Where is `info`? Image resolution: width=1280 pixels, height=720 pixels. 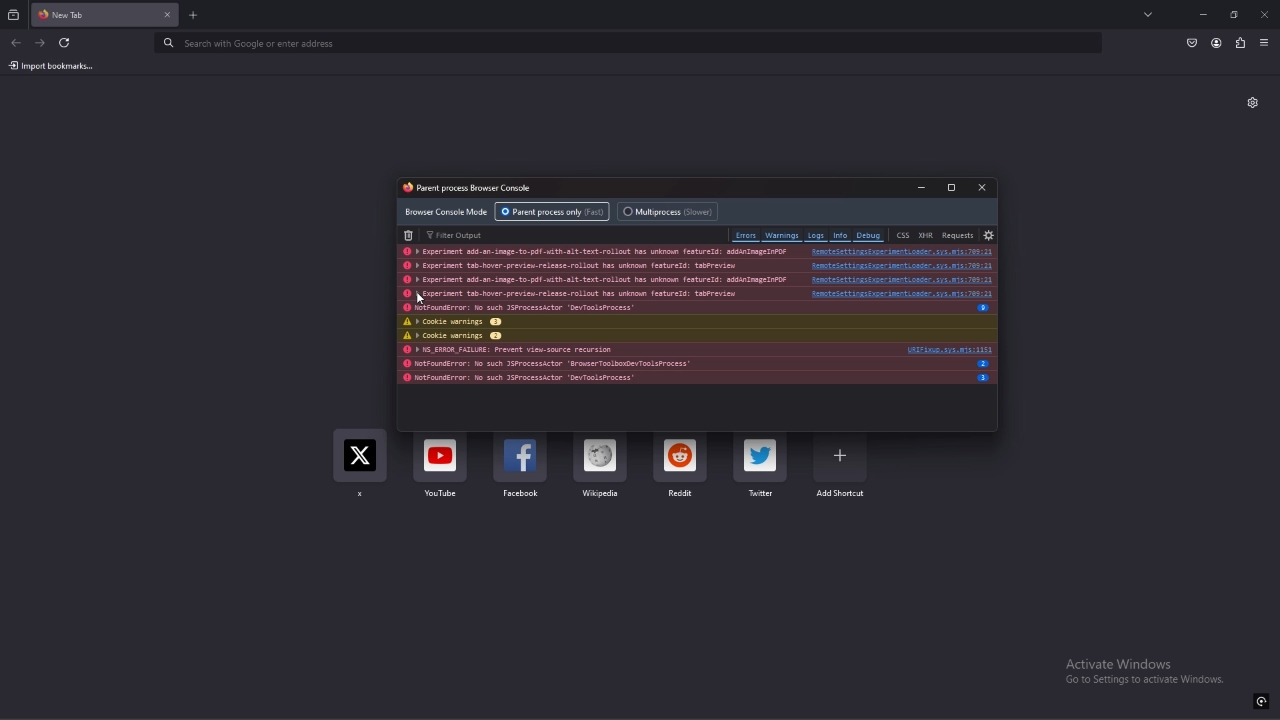 info is located at coordinates (982, 308).